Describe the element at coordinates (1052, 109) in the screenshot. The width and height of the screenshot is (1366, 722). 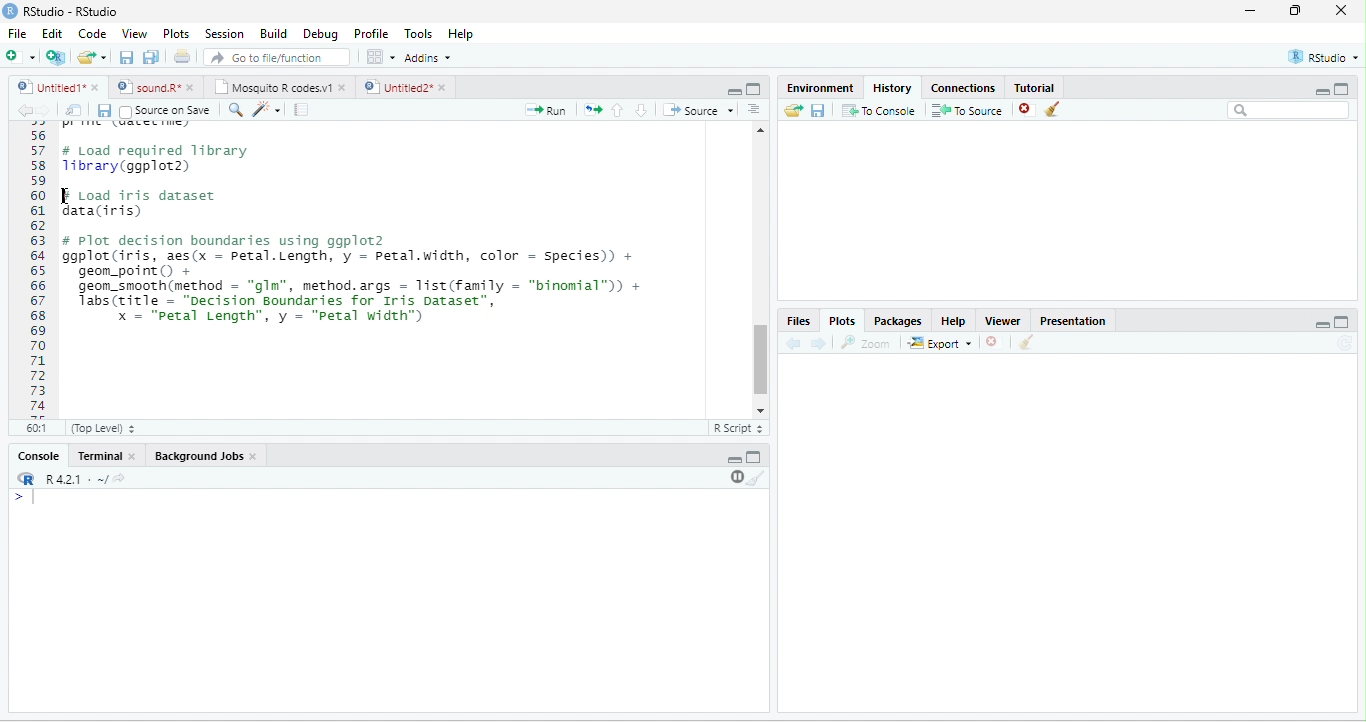
I see `clear` at that location.